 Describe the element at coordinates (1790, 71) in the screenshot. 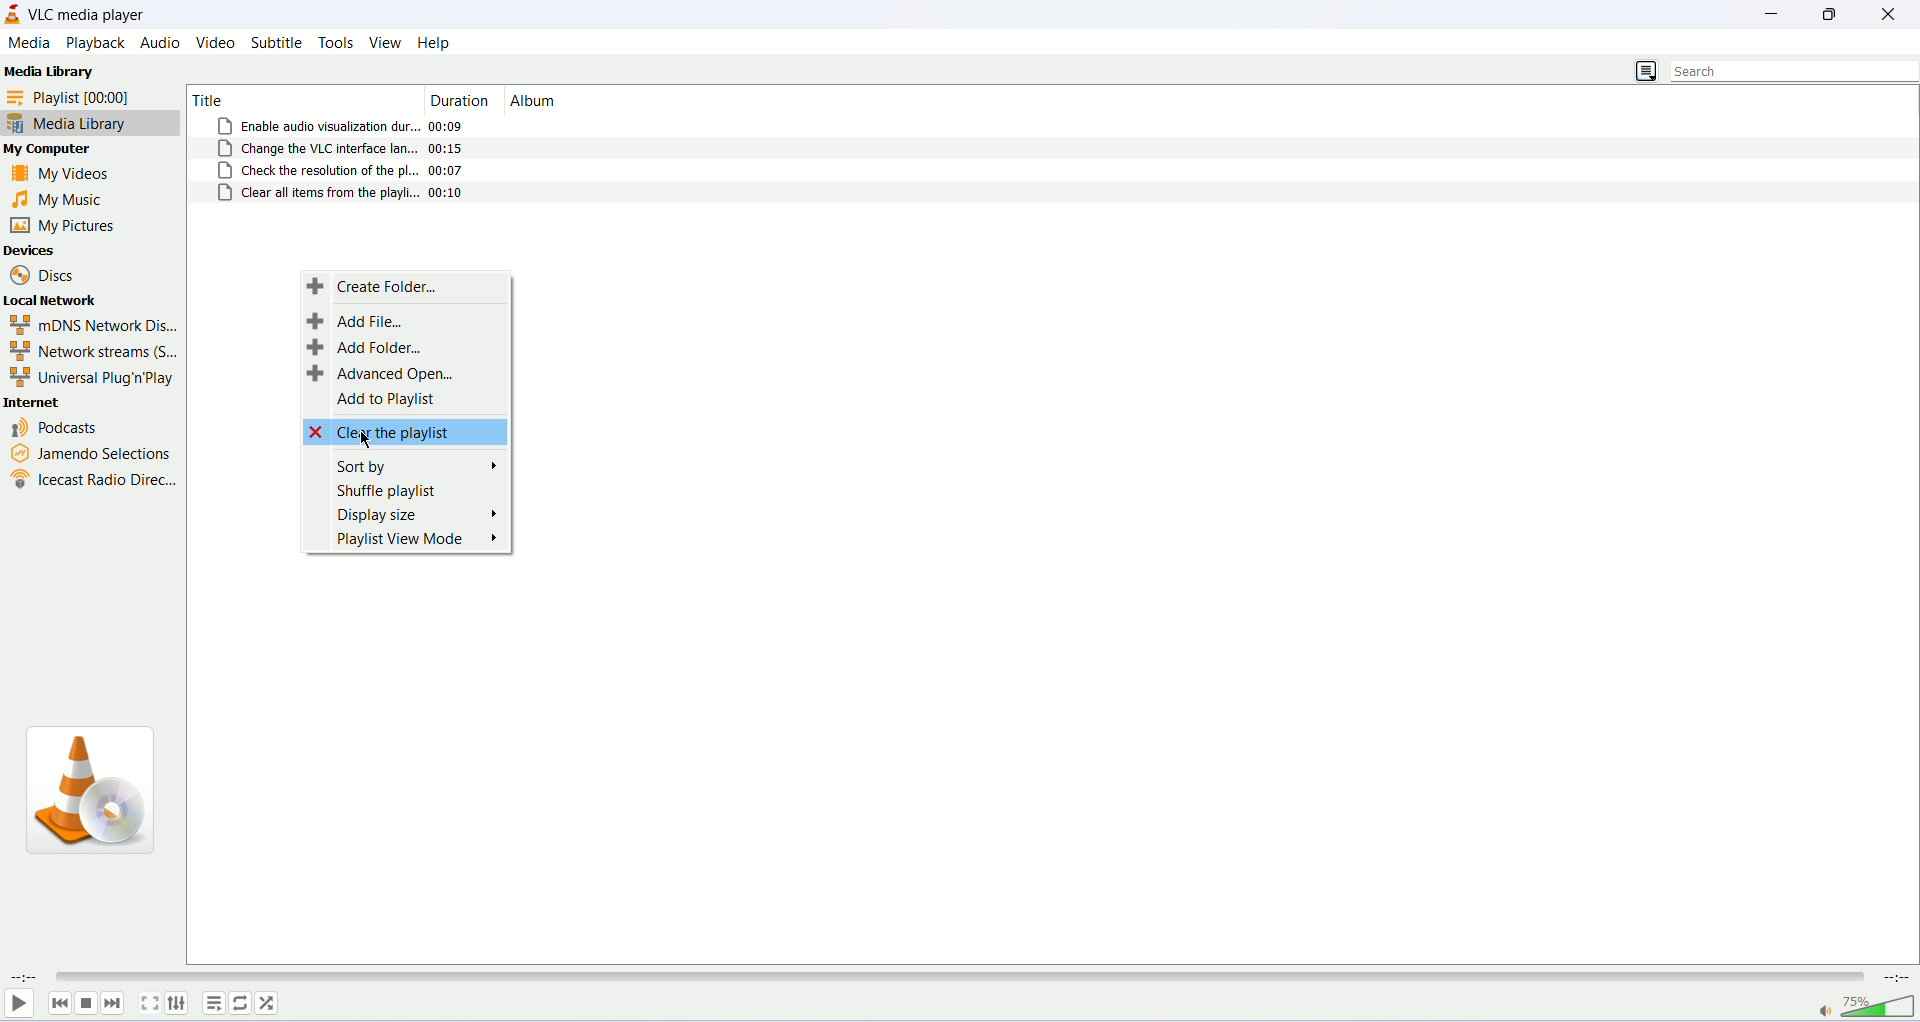

I see `search` at that location.